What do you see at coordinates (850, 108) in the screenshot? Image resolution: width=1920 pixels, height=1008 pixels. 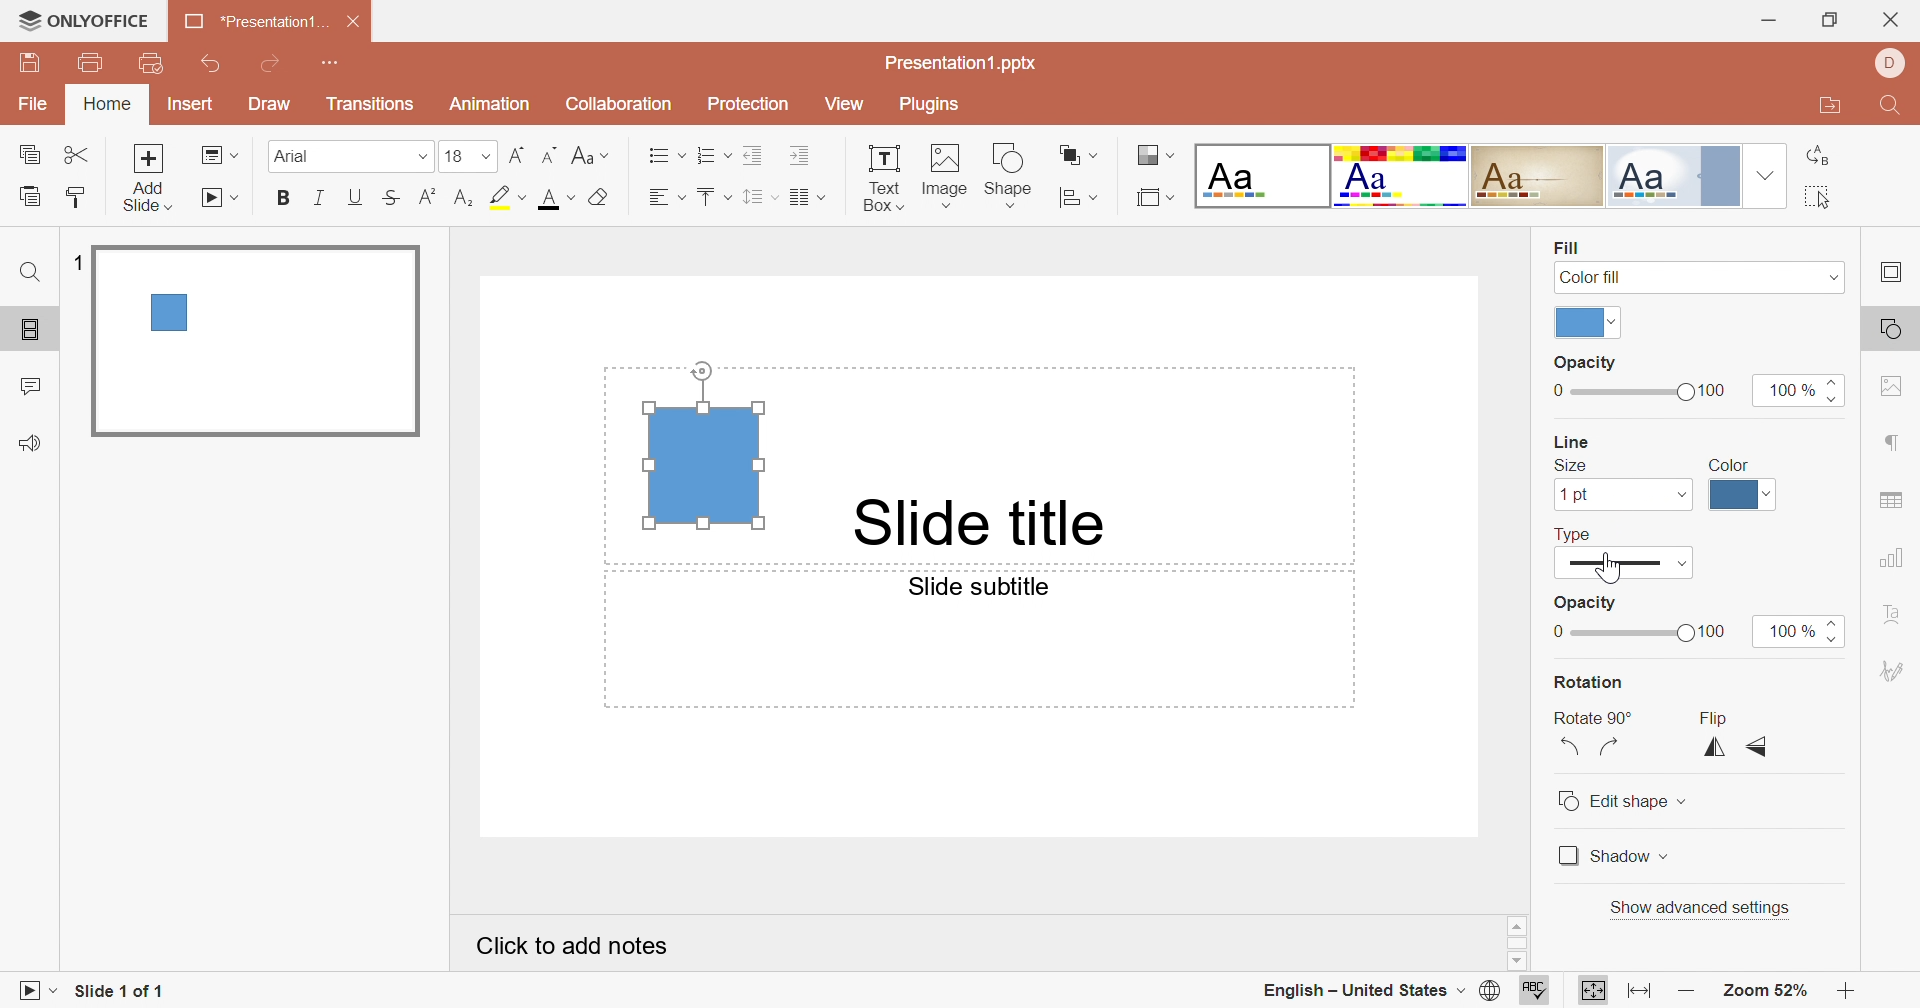 I see `View` at bounding box center [850, 108].